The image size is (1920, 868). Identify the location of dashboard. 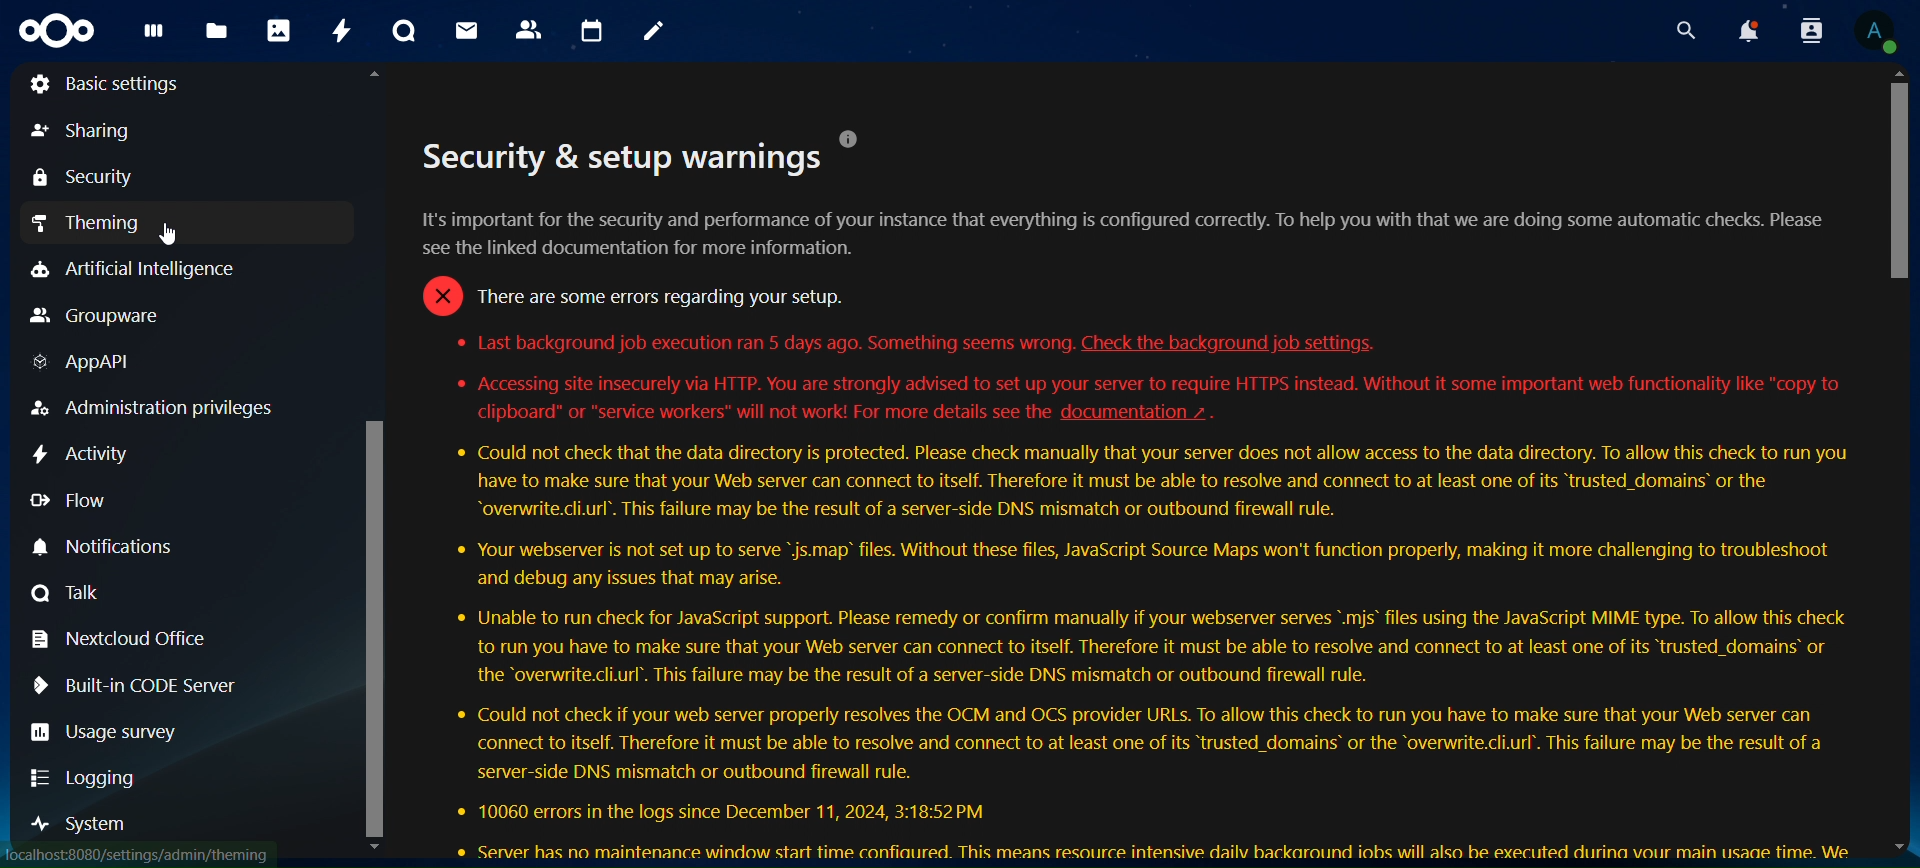
(154, 37).